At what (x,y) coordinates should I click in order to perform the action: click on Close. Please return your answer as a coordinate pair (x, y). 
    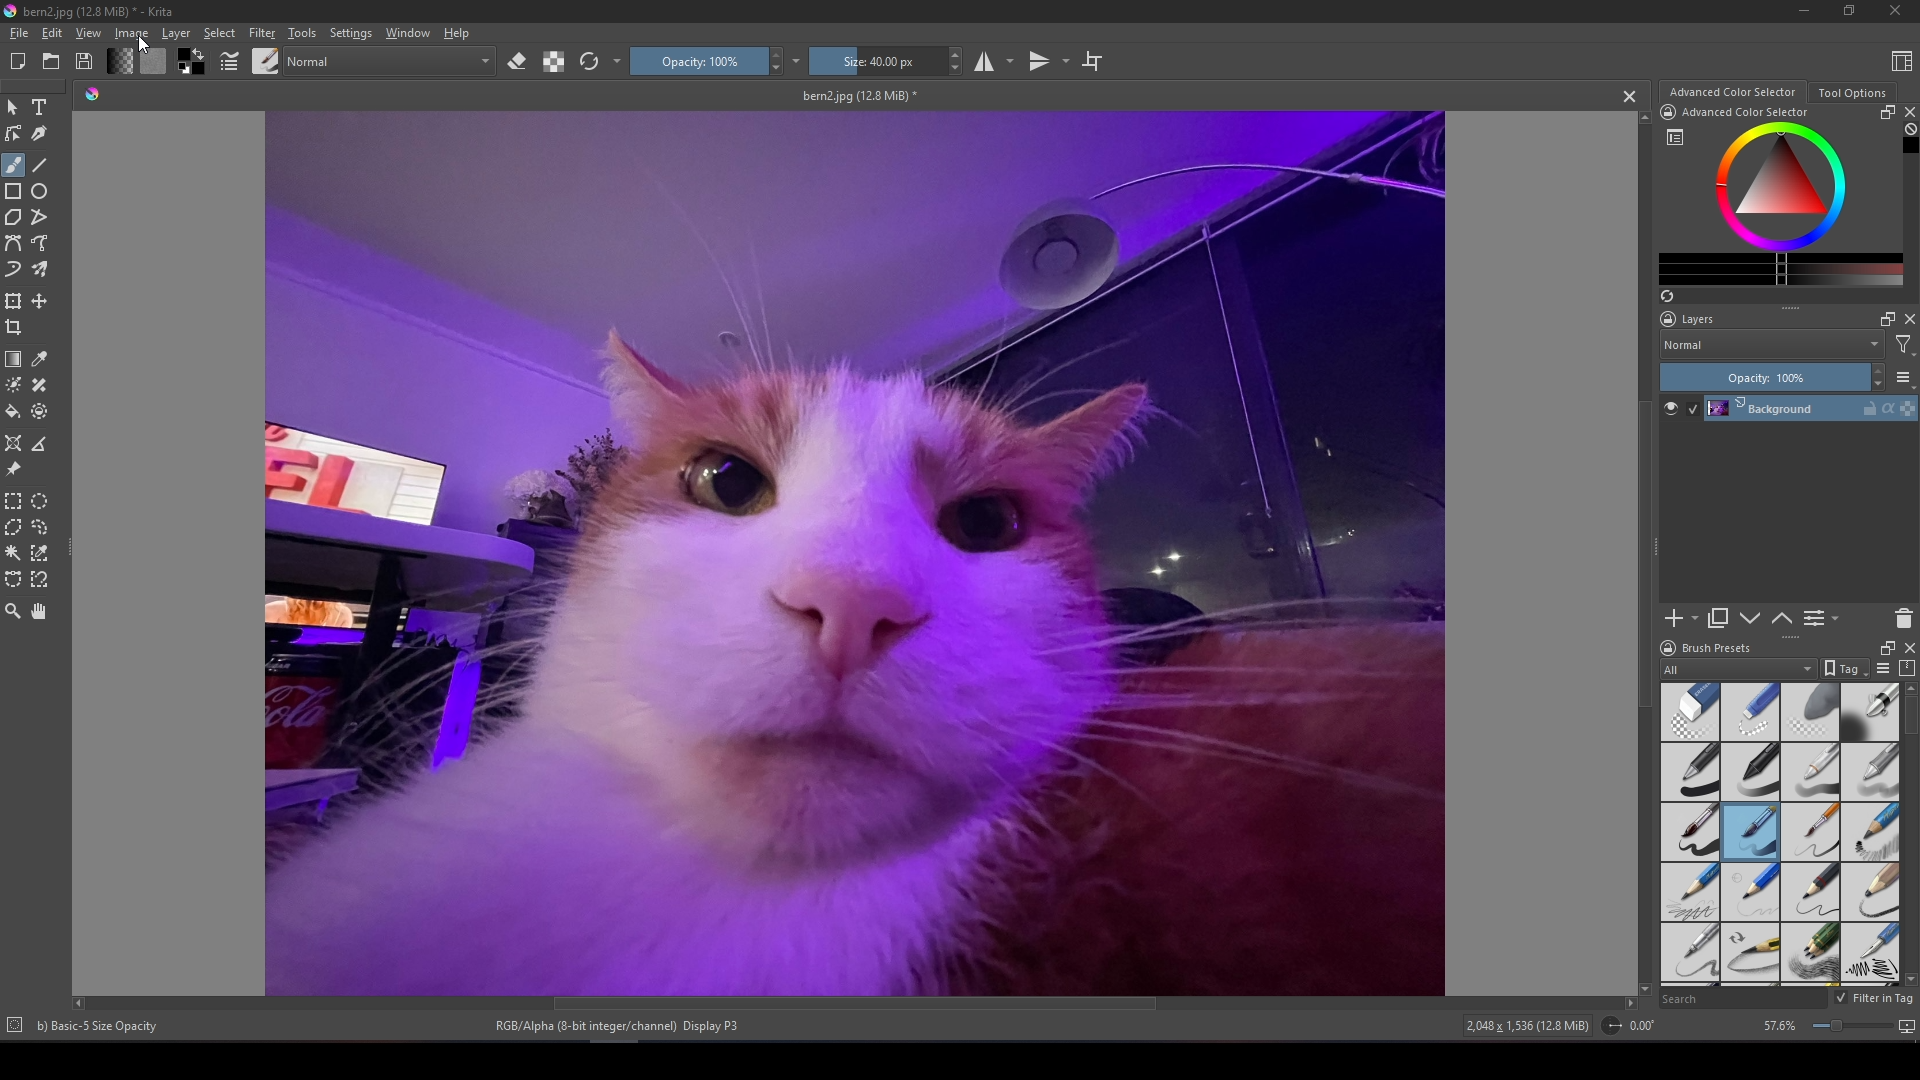
    Looking at the image, I should click on (1896, 11).